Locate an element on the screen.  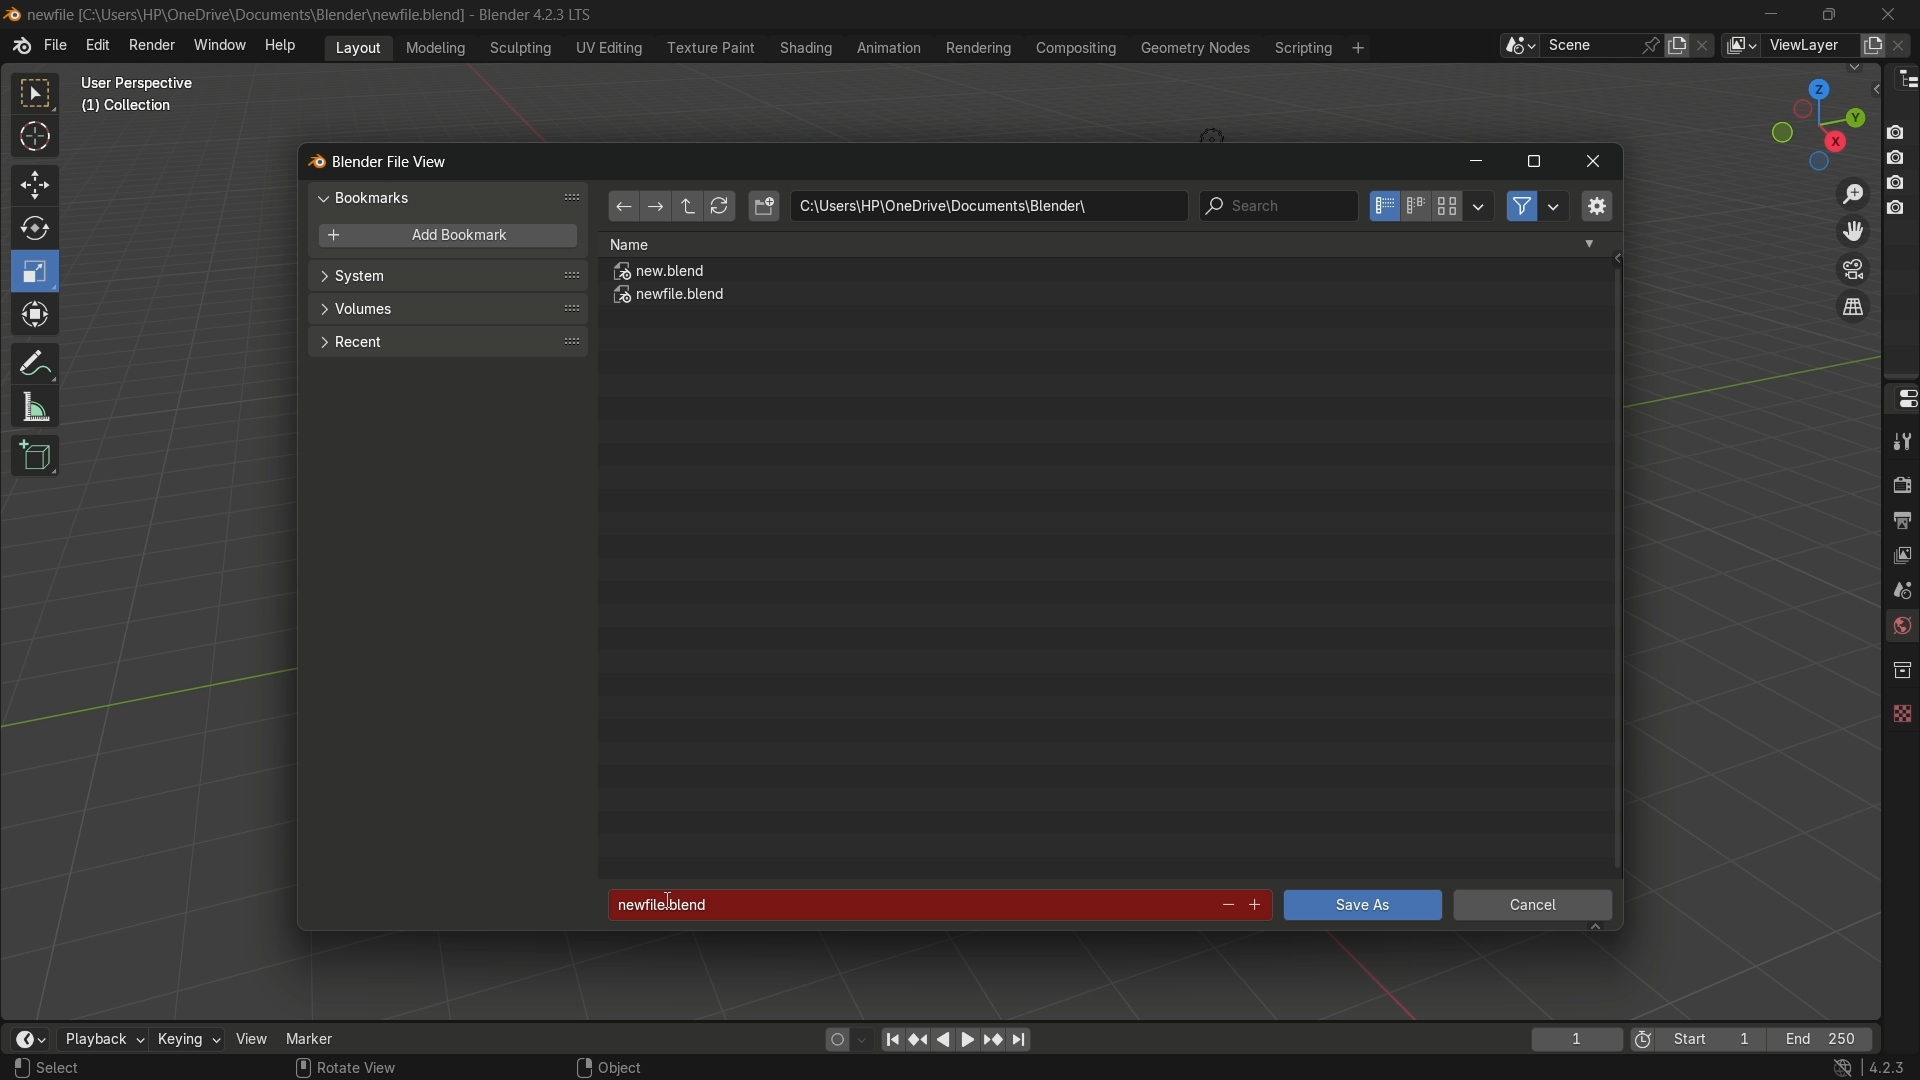
browse scenes is located at coordinates (1519, 46).